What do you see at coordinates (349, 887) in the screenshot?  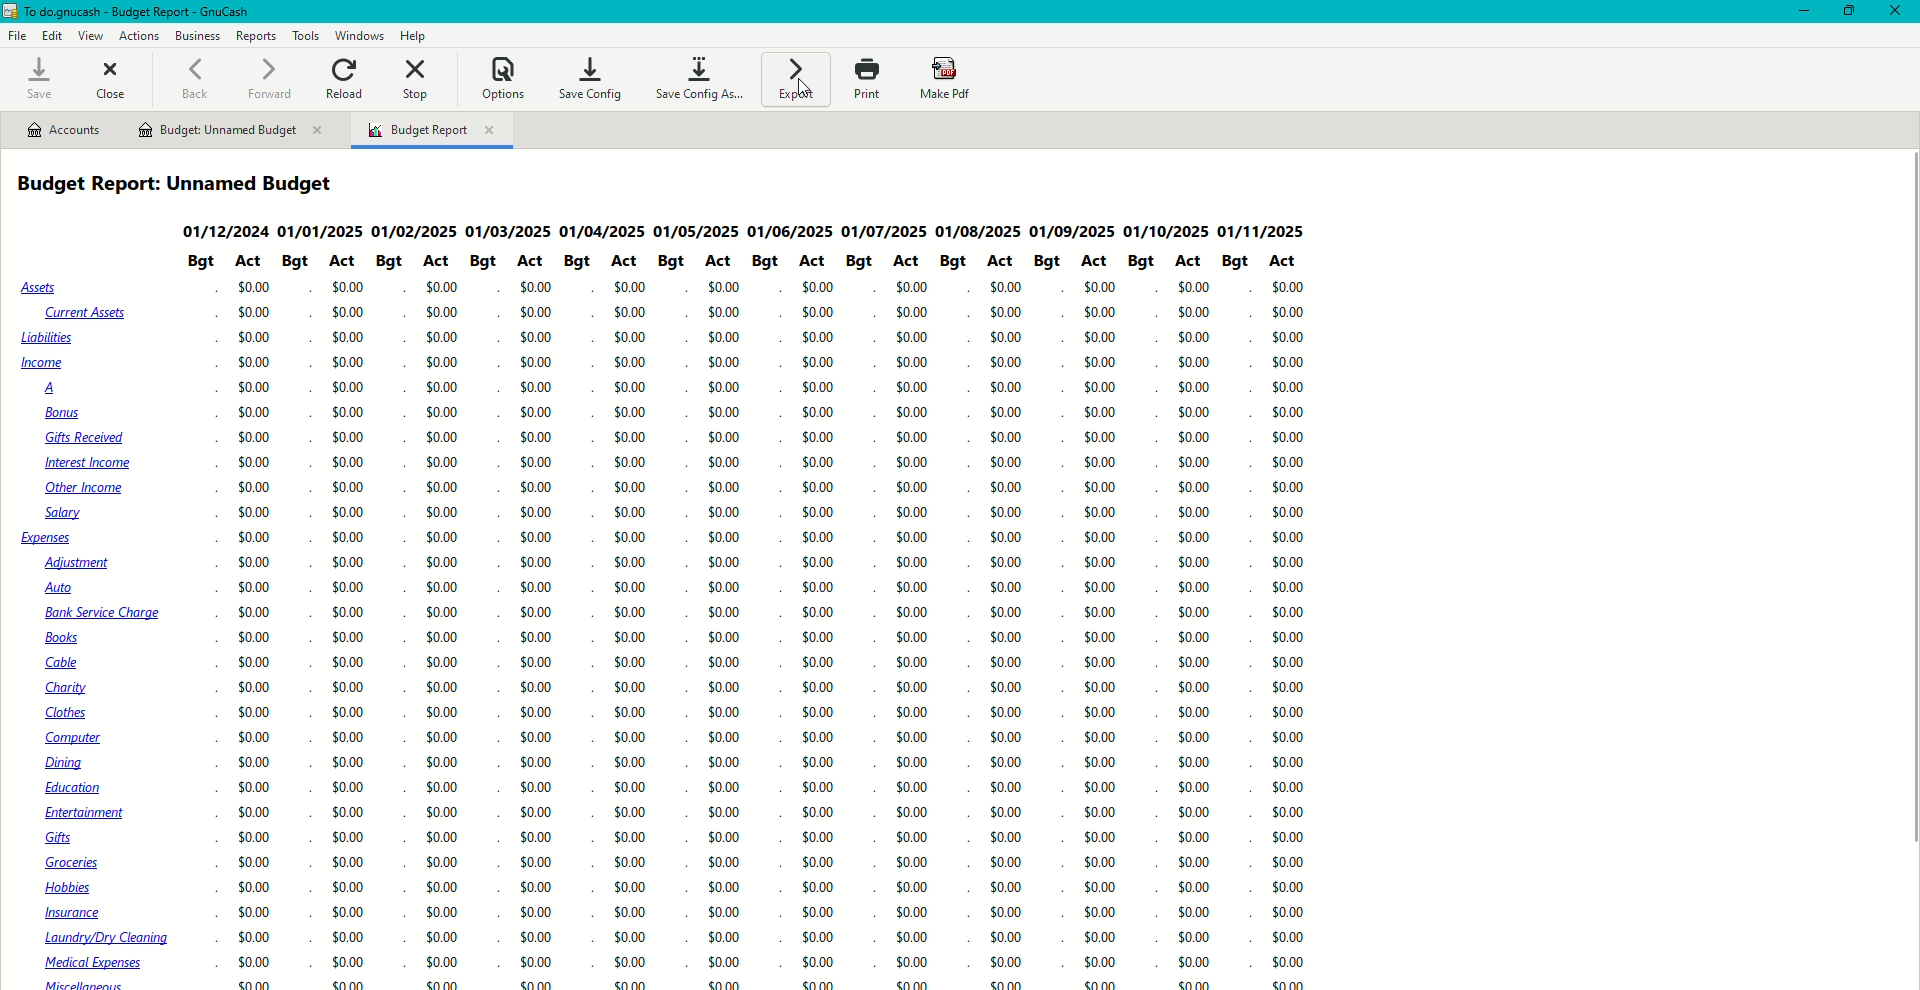 I see `$0.00` at bounding box center [349, 887].